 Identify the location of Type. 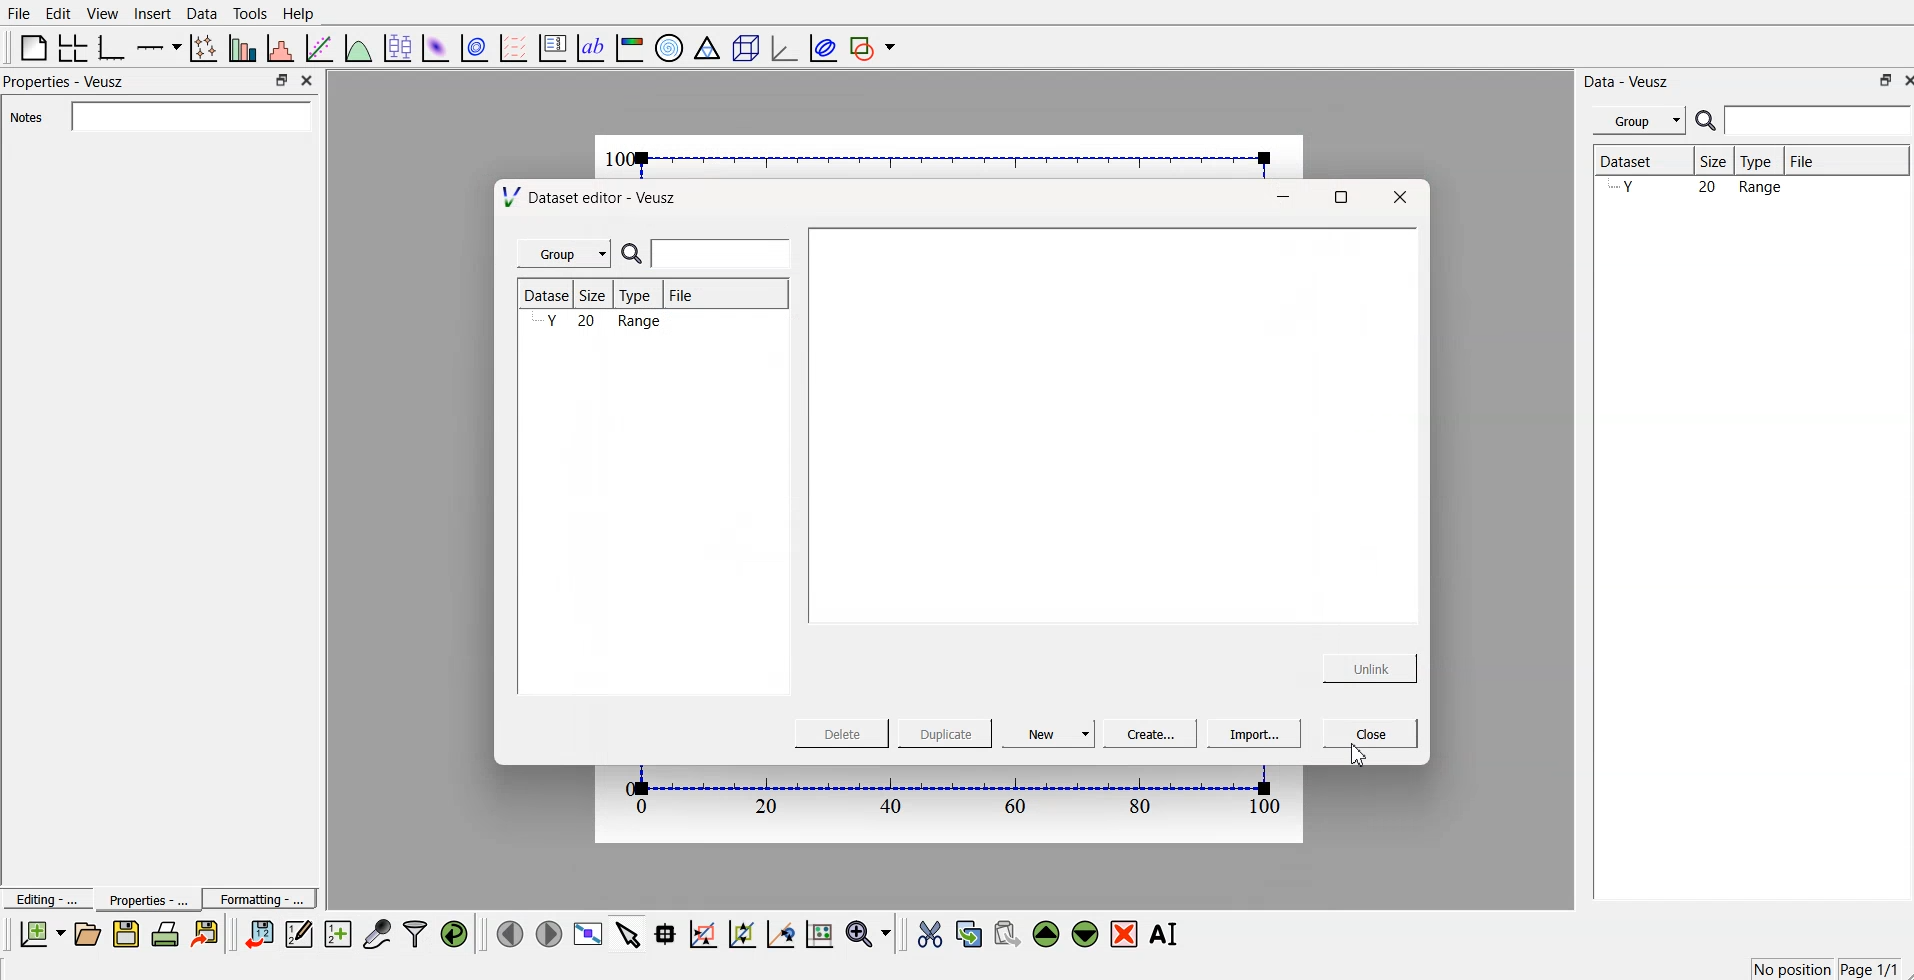
(1763, 161).